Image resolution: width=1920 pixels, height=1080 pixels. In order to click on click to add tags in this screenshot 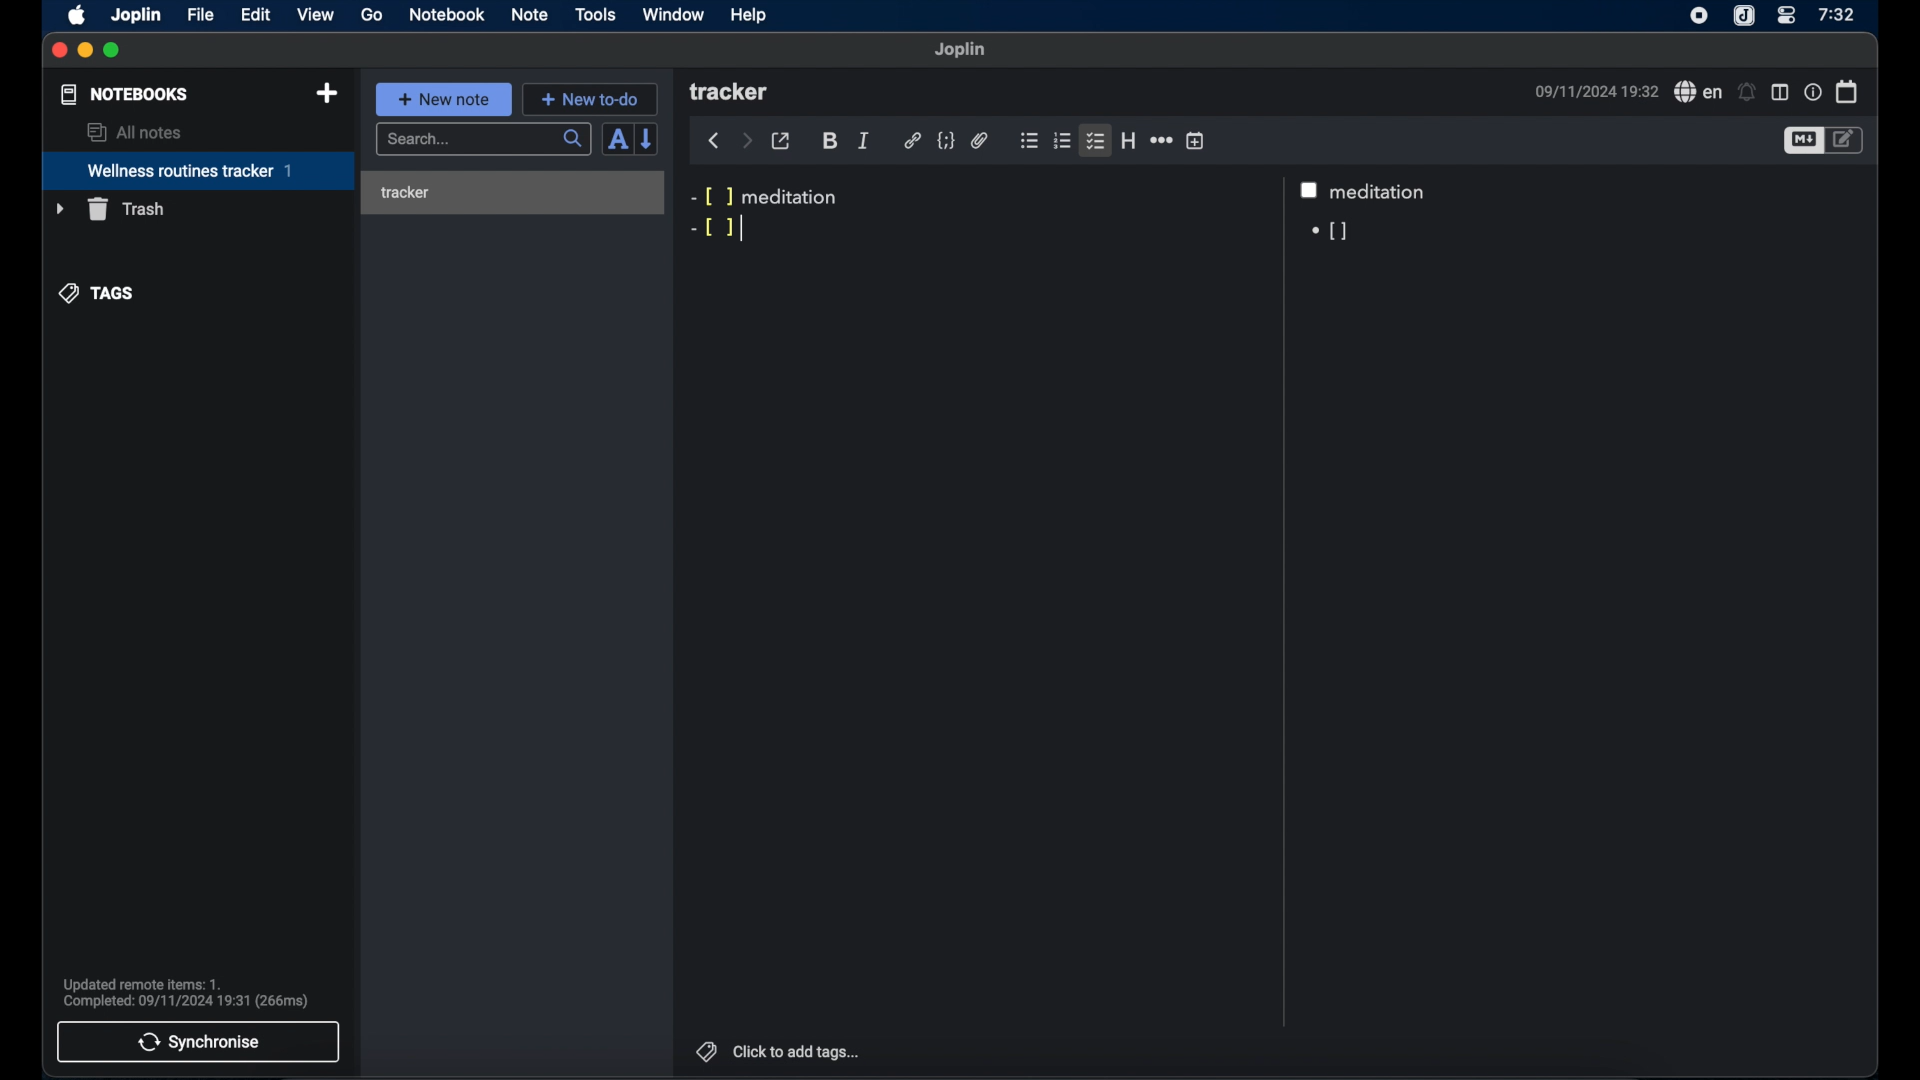, I will do `click(798, 1051)`.